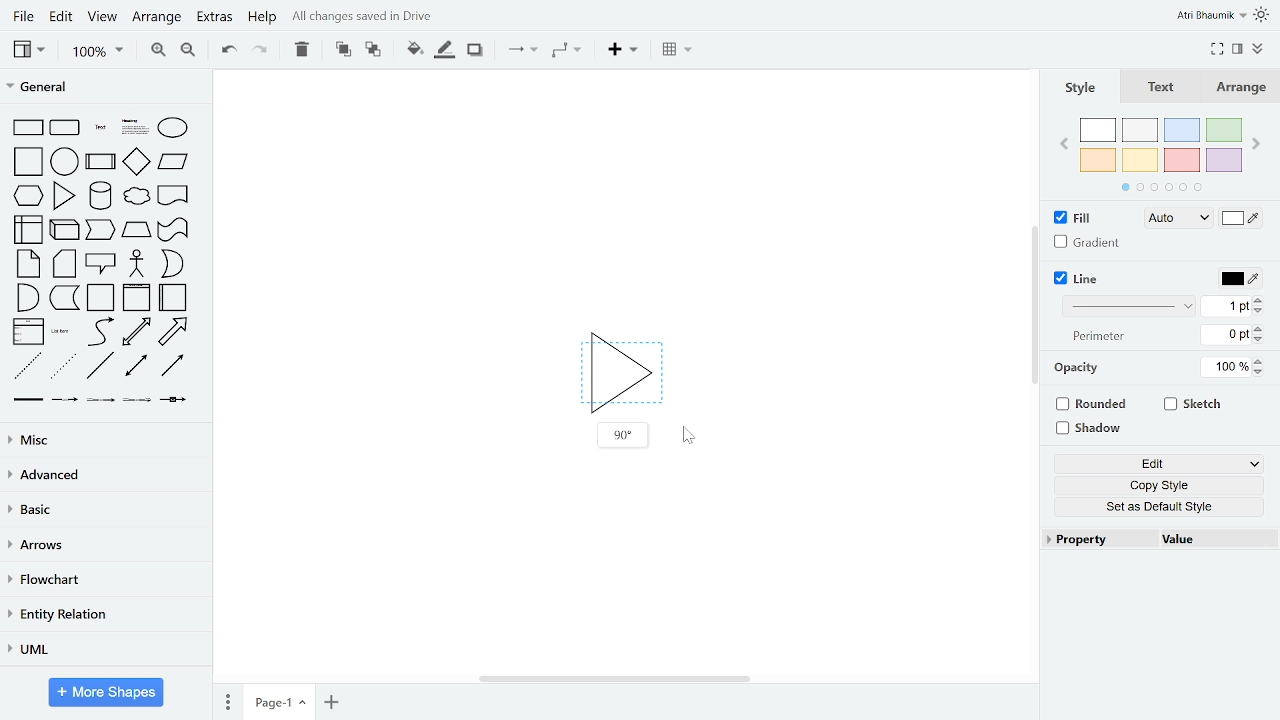  What do you see at coordinates (101, 648) in the screenshot?
I see `UML` at bounding box center [101, 648].